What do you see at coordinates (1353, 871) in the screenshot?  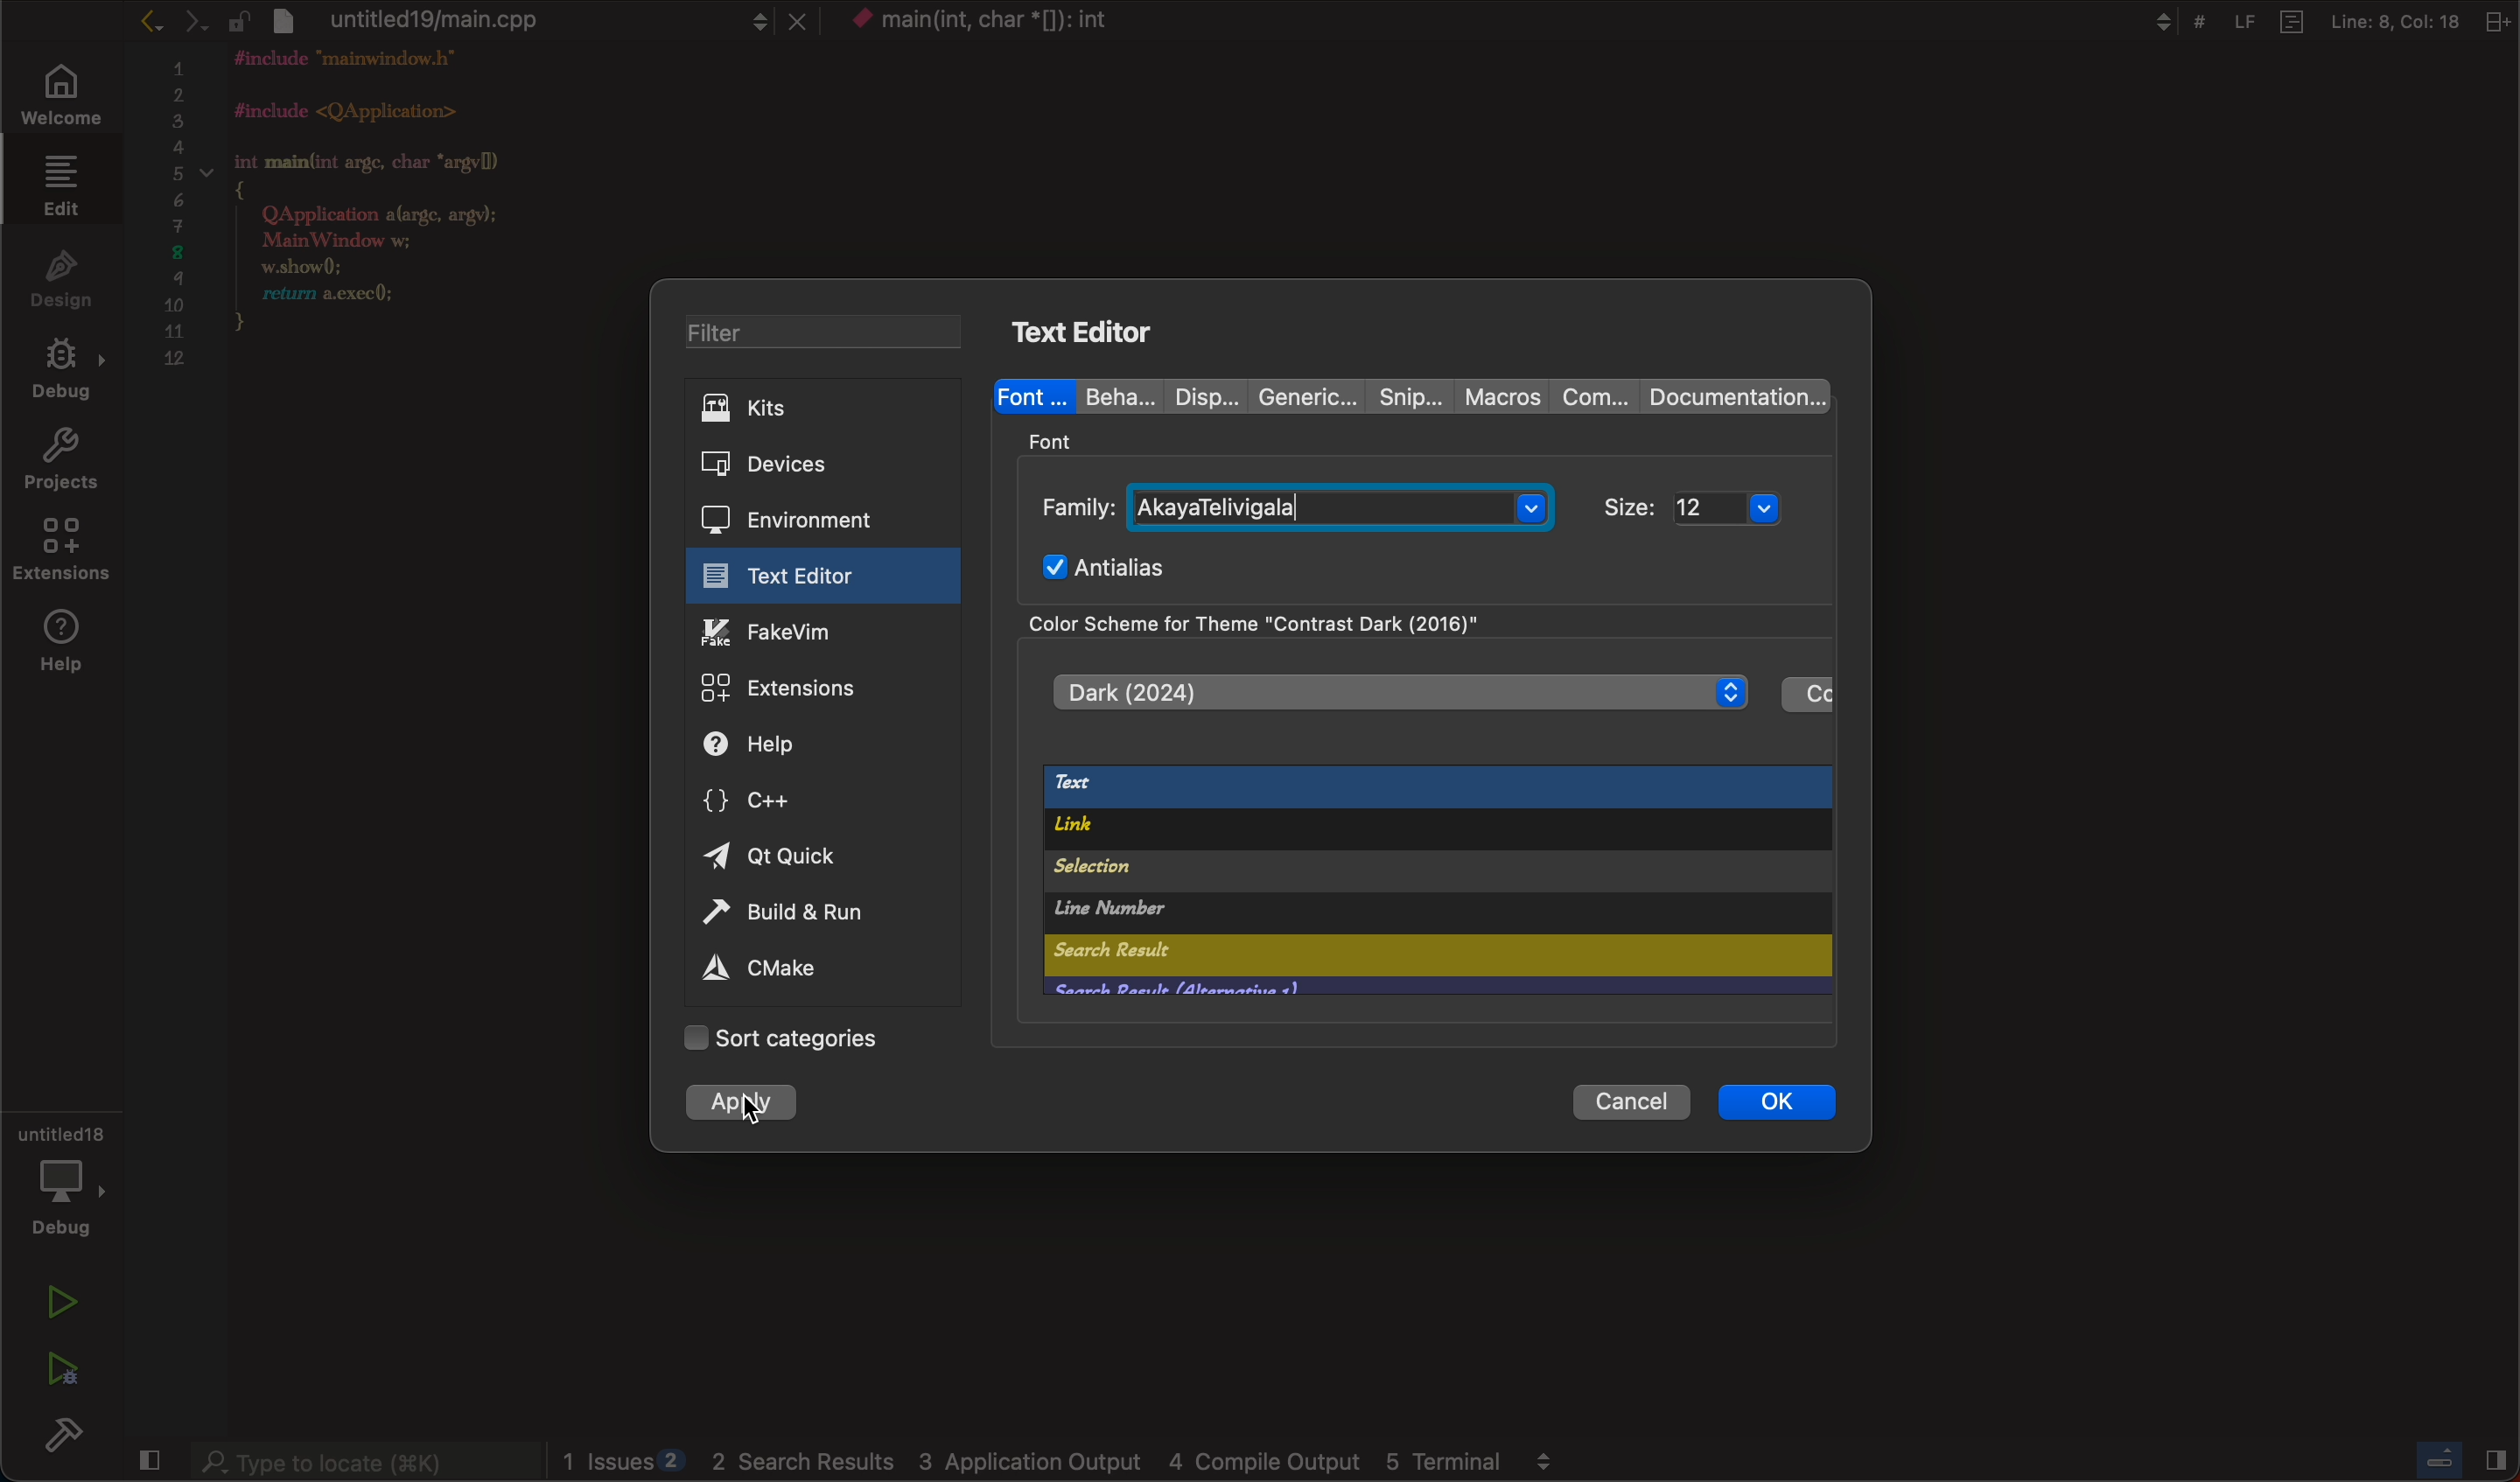 I see `selection` at bounding box center [1353, 871].